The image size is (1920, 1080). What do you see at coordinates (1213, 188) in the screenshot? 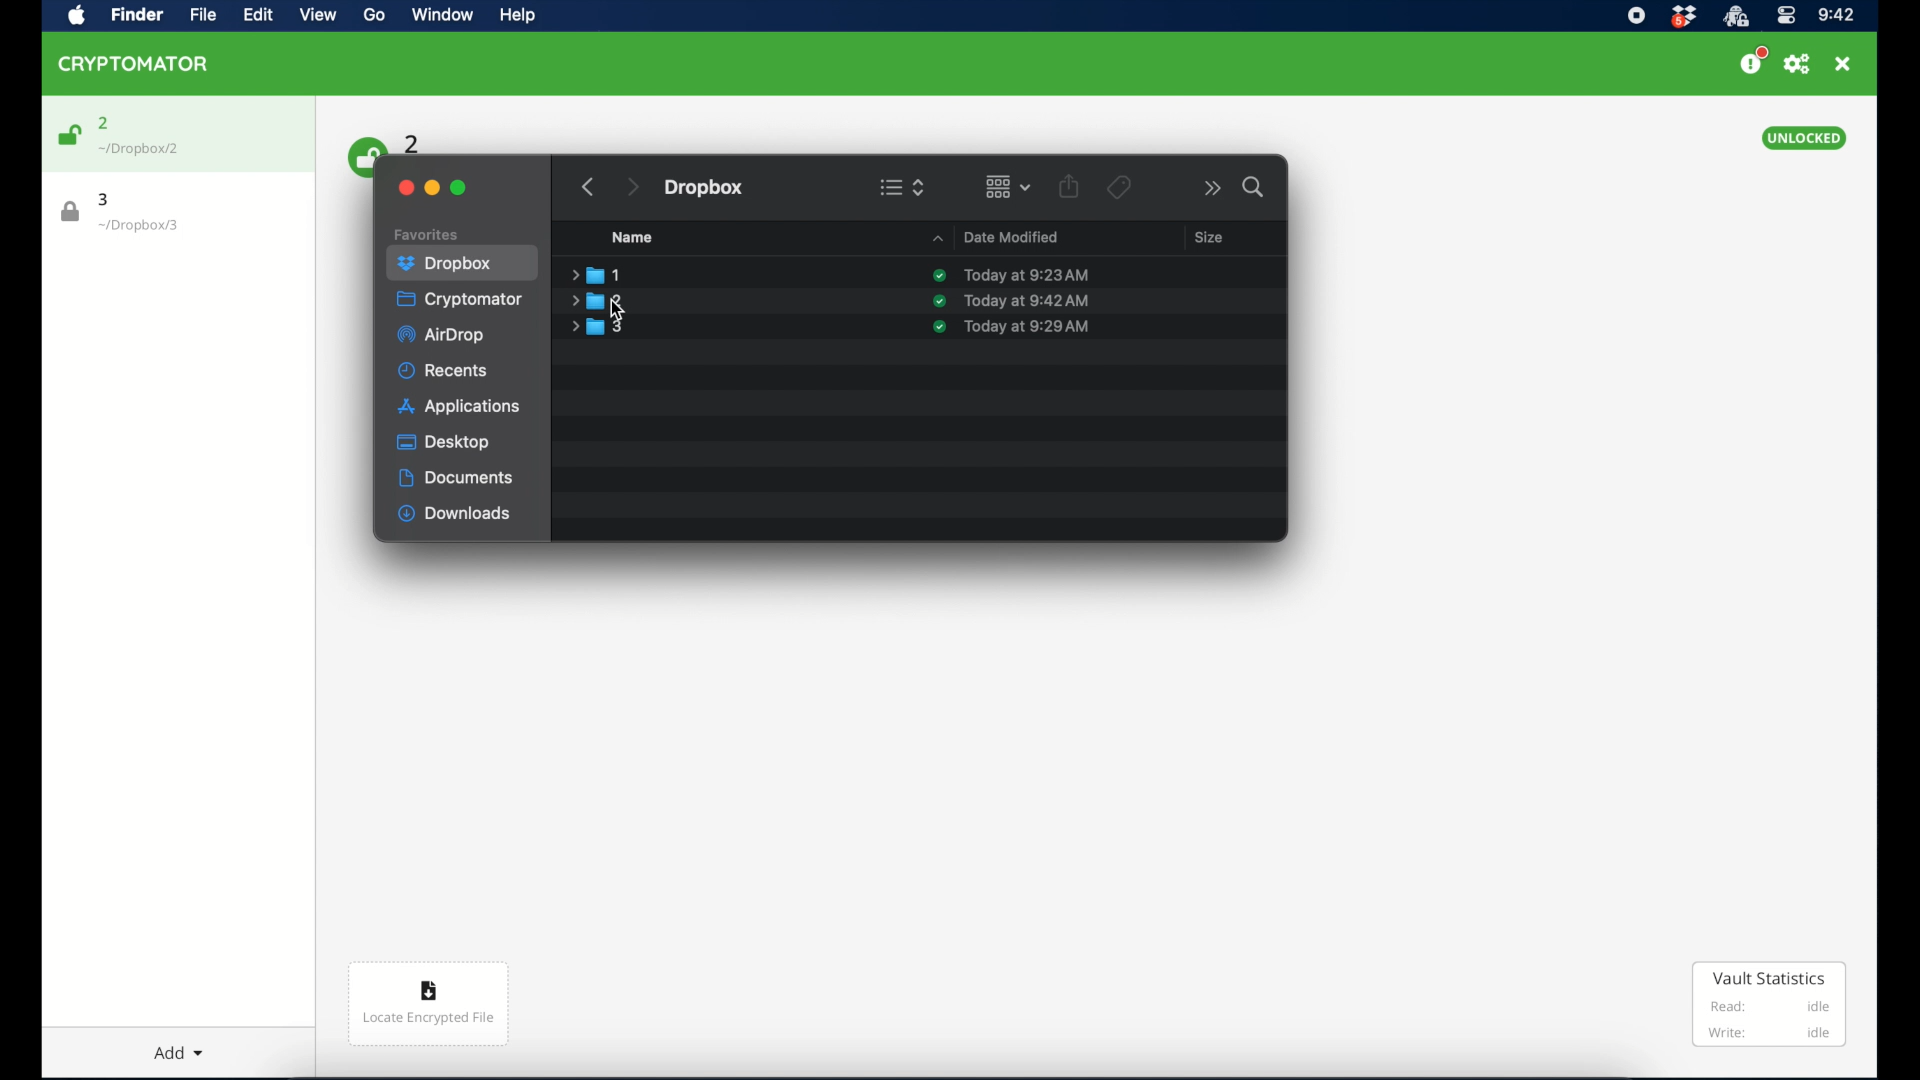
I see `more options` at bounding box center [1213, 188].